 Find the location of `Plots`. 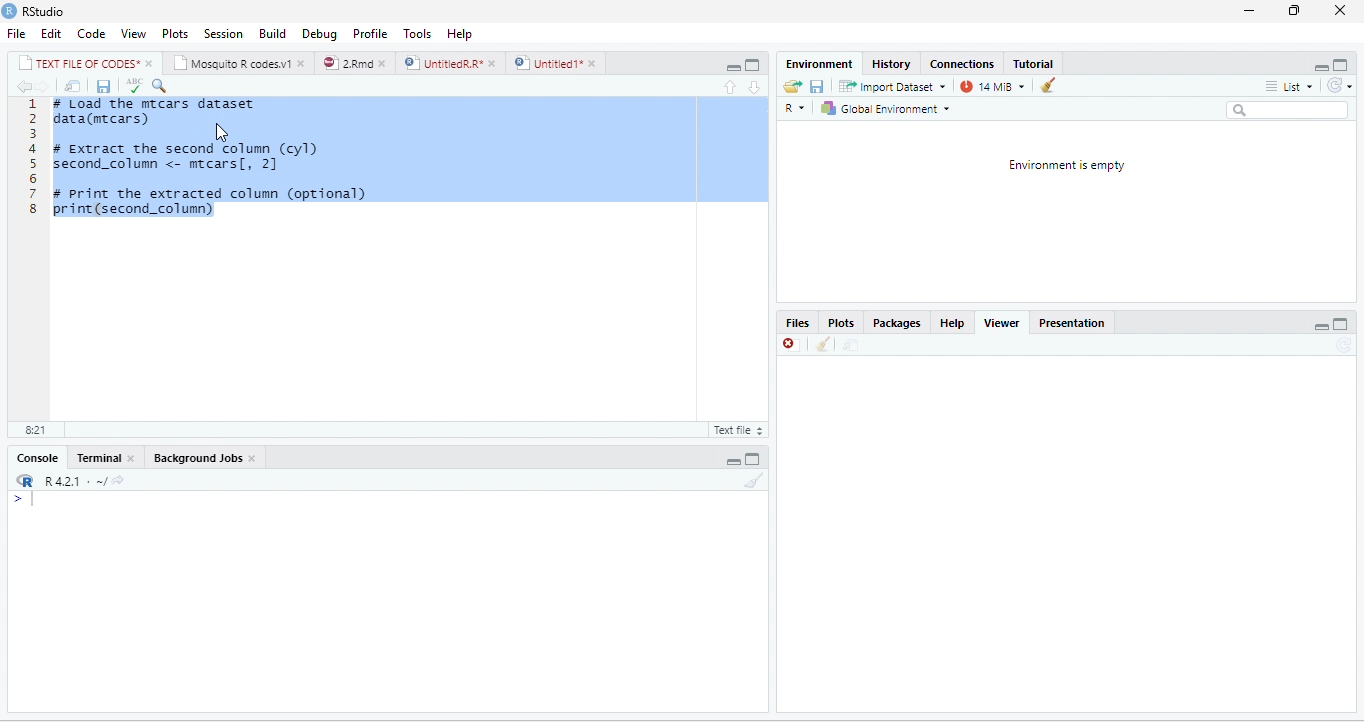

Plots is located at coordinates (175, 32).